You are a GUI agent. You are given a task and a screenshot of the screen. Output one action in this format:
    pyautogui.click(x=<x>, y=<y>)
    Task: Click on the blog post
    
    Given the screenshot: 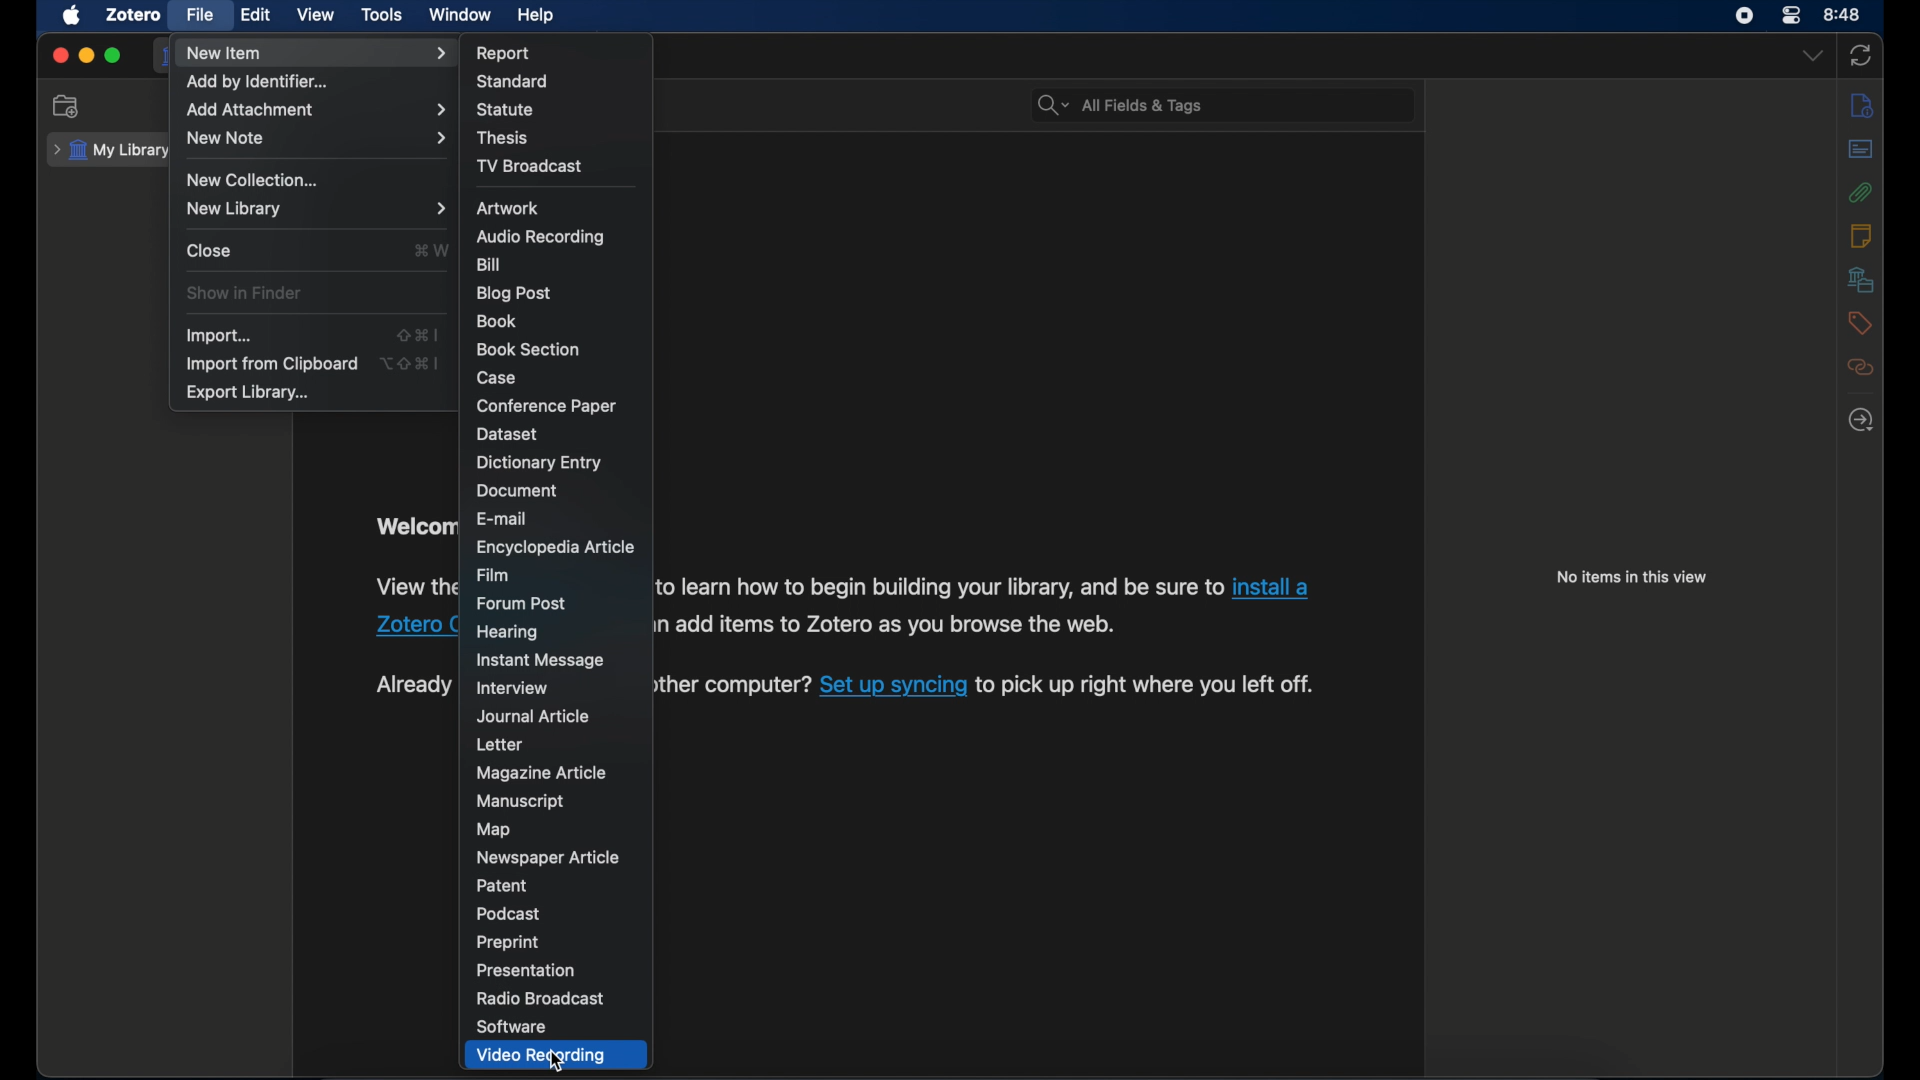 What is the action you would take?
    pyautogui.click(x=515, y=293)
    